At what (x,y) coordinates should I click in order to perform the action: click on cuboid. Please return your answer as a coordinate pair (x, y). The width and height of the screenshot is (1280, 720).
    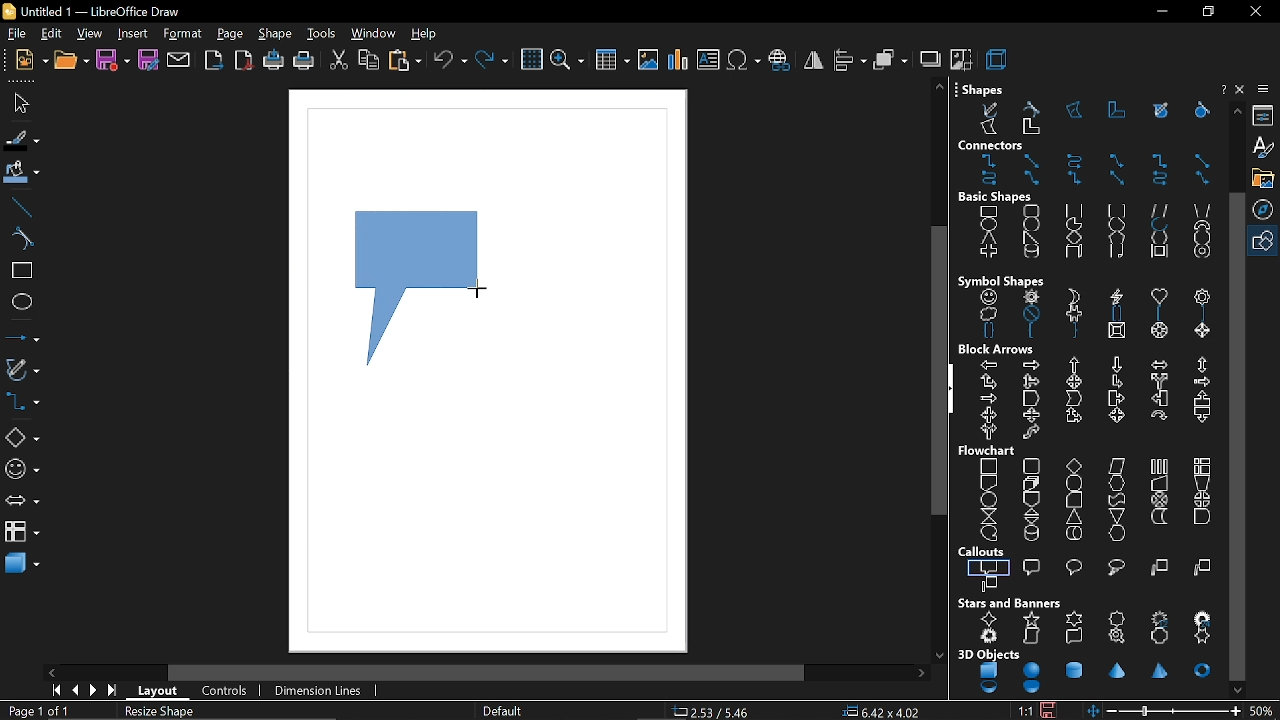
    Looking at the image, I should click on (1073, 254).